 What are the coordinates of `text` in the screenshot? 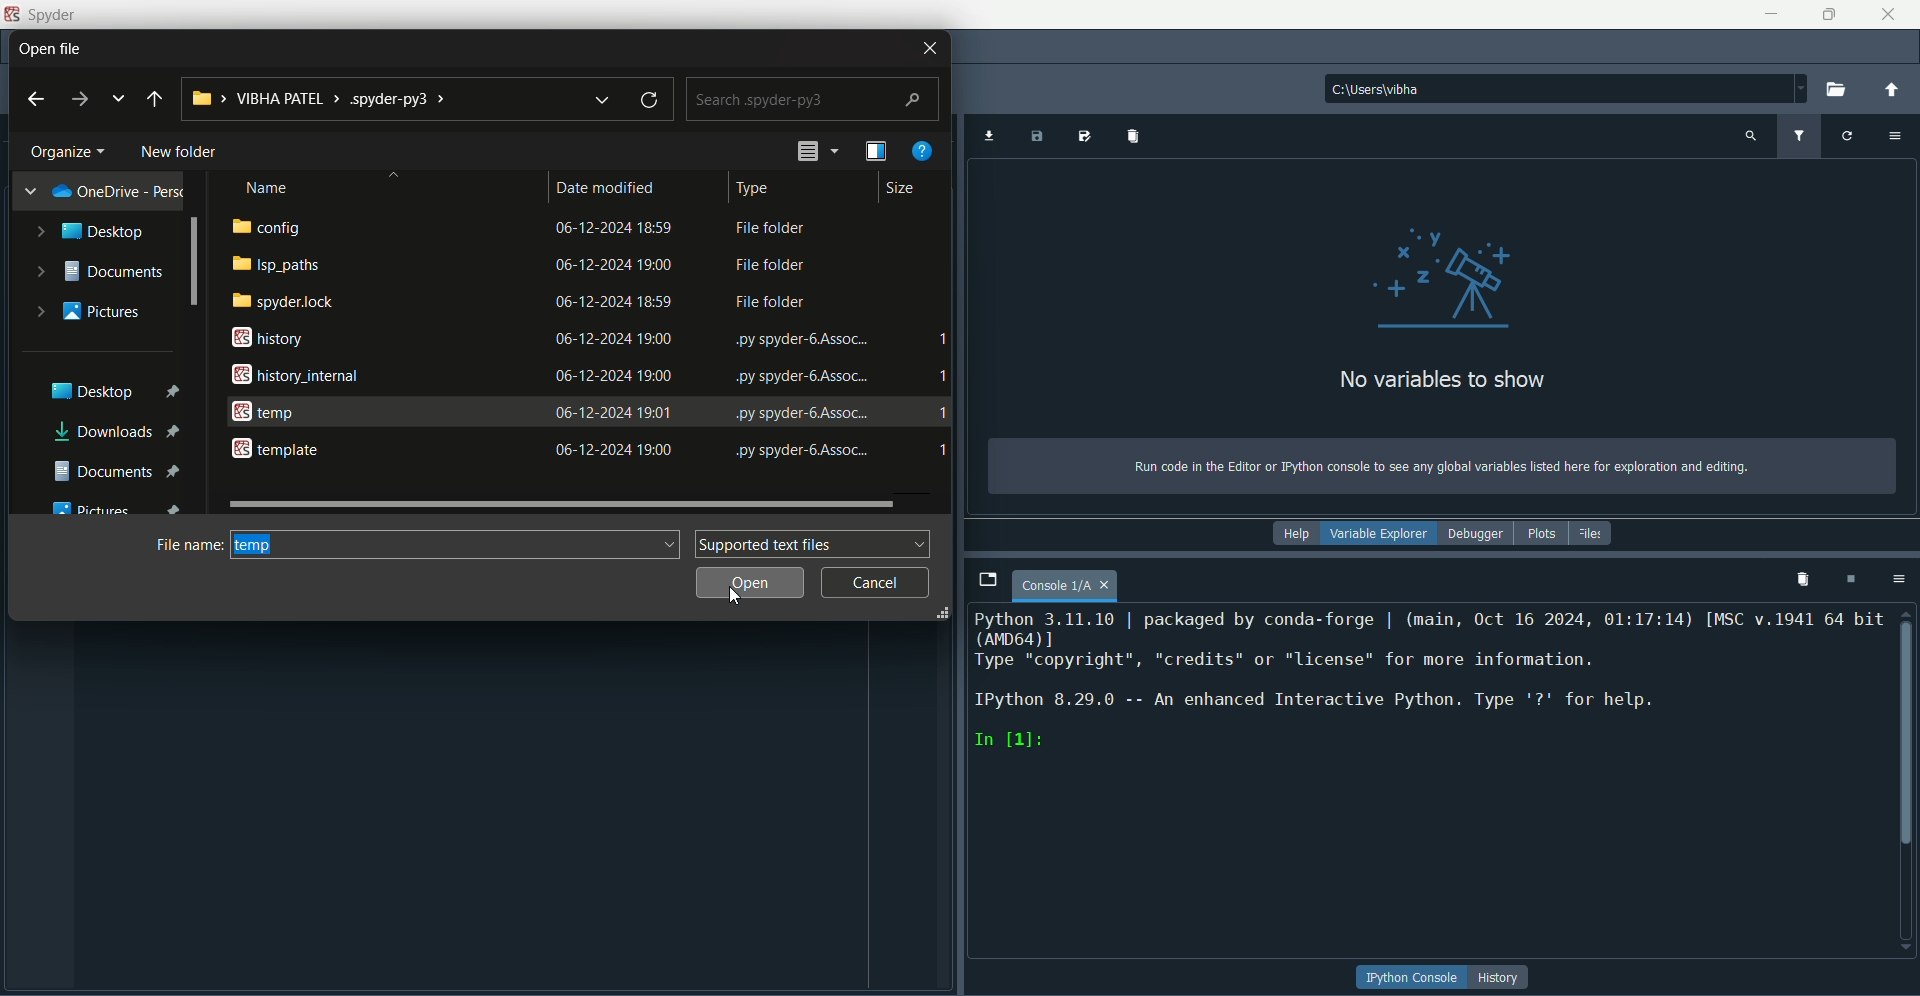 It's located at (801, 341).